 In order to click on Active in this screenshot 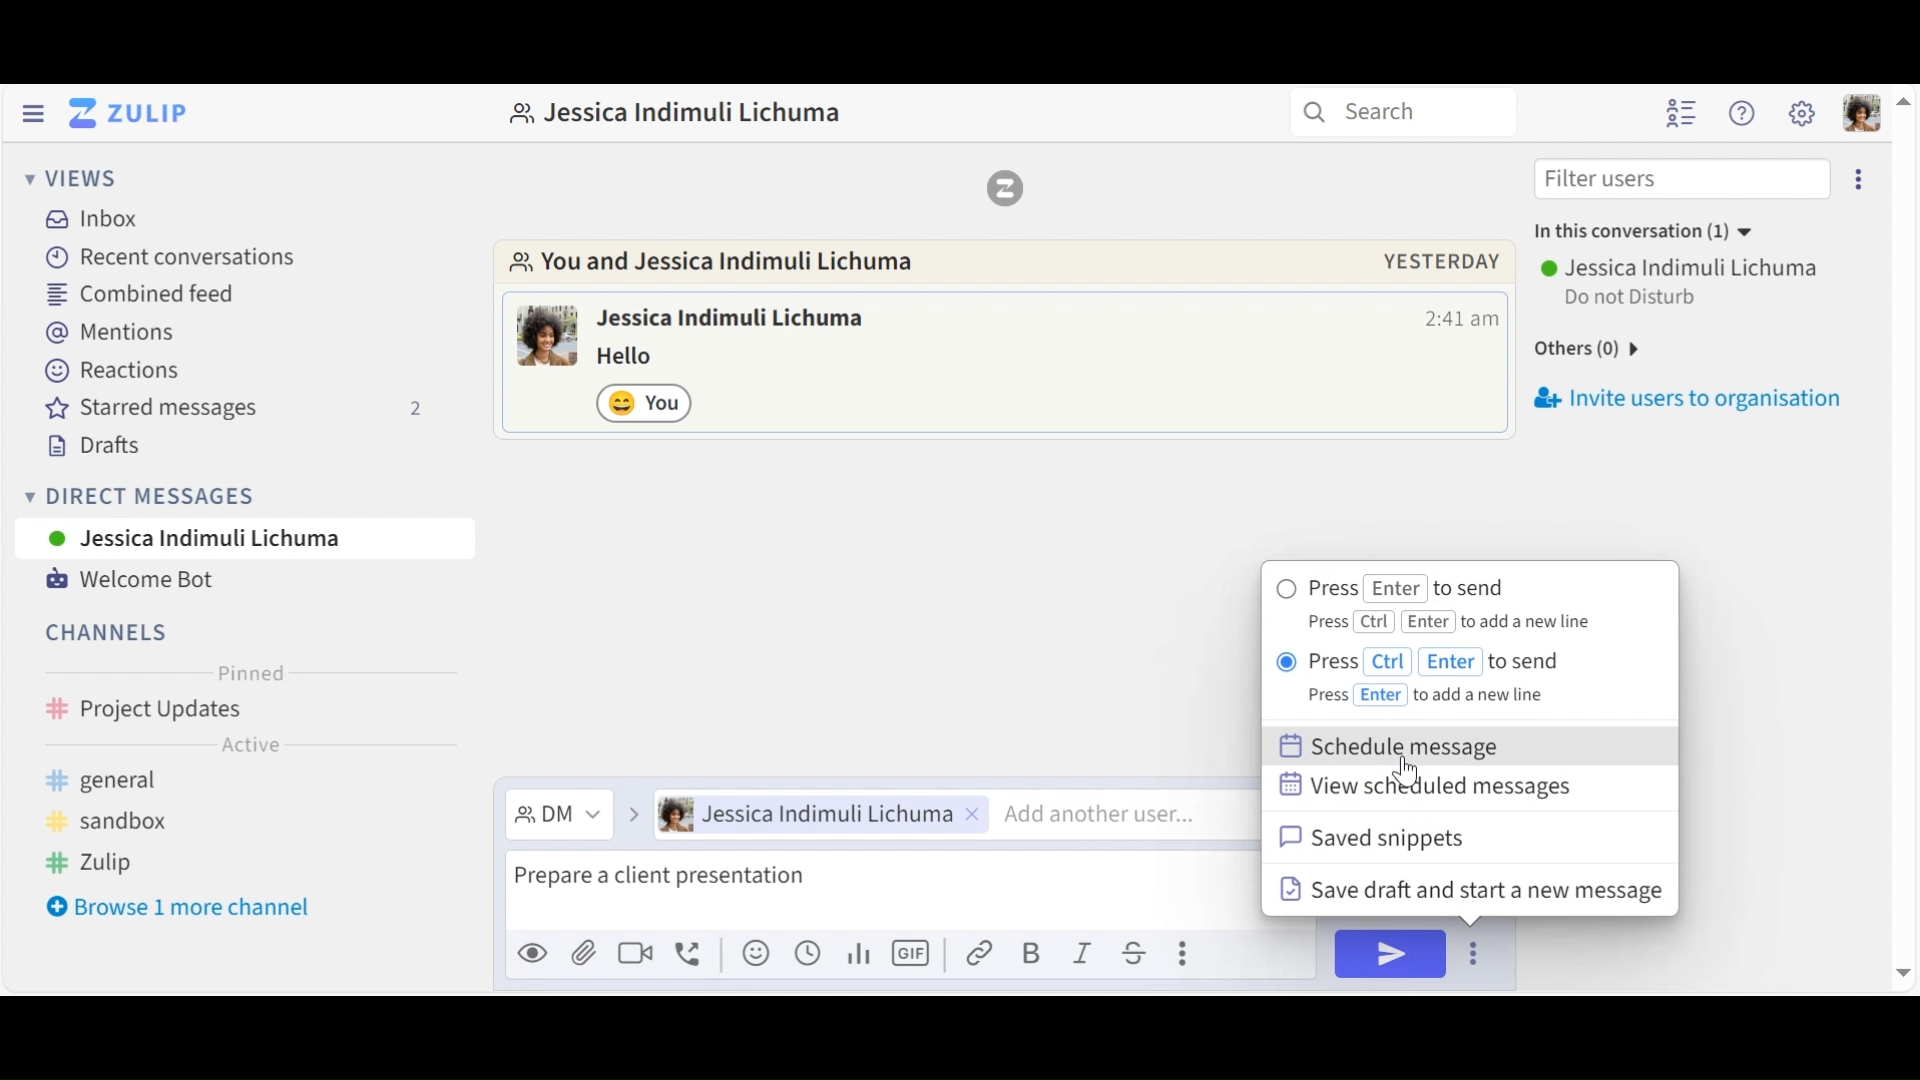, I will do `click(250, 748)`.